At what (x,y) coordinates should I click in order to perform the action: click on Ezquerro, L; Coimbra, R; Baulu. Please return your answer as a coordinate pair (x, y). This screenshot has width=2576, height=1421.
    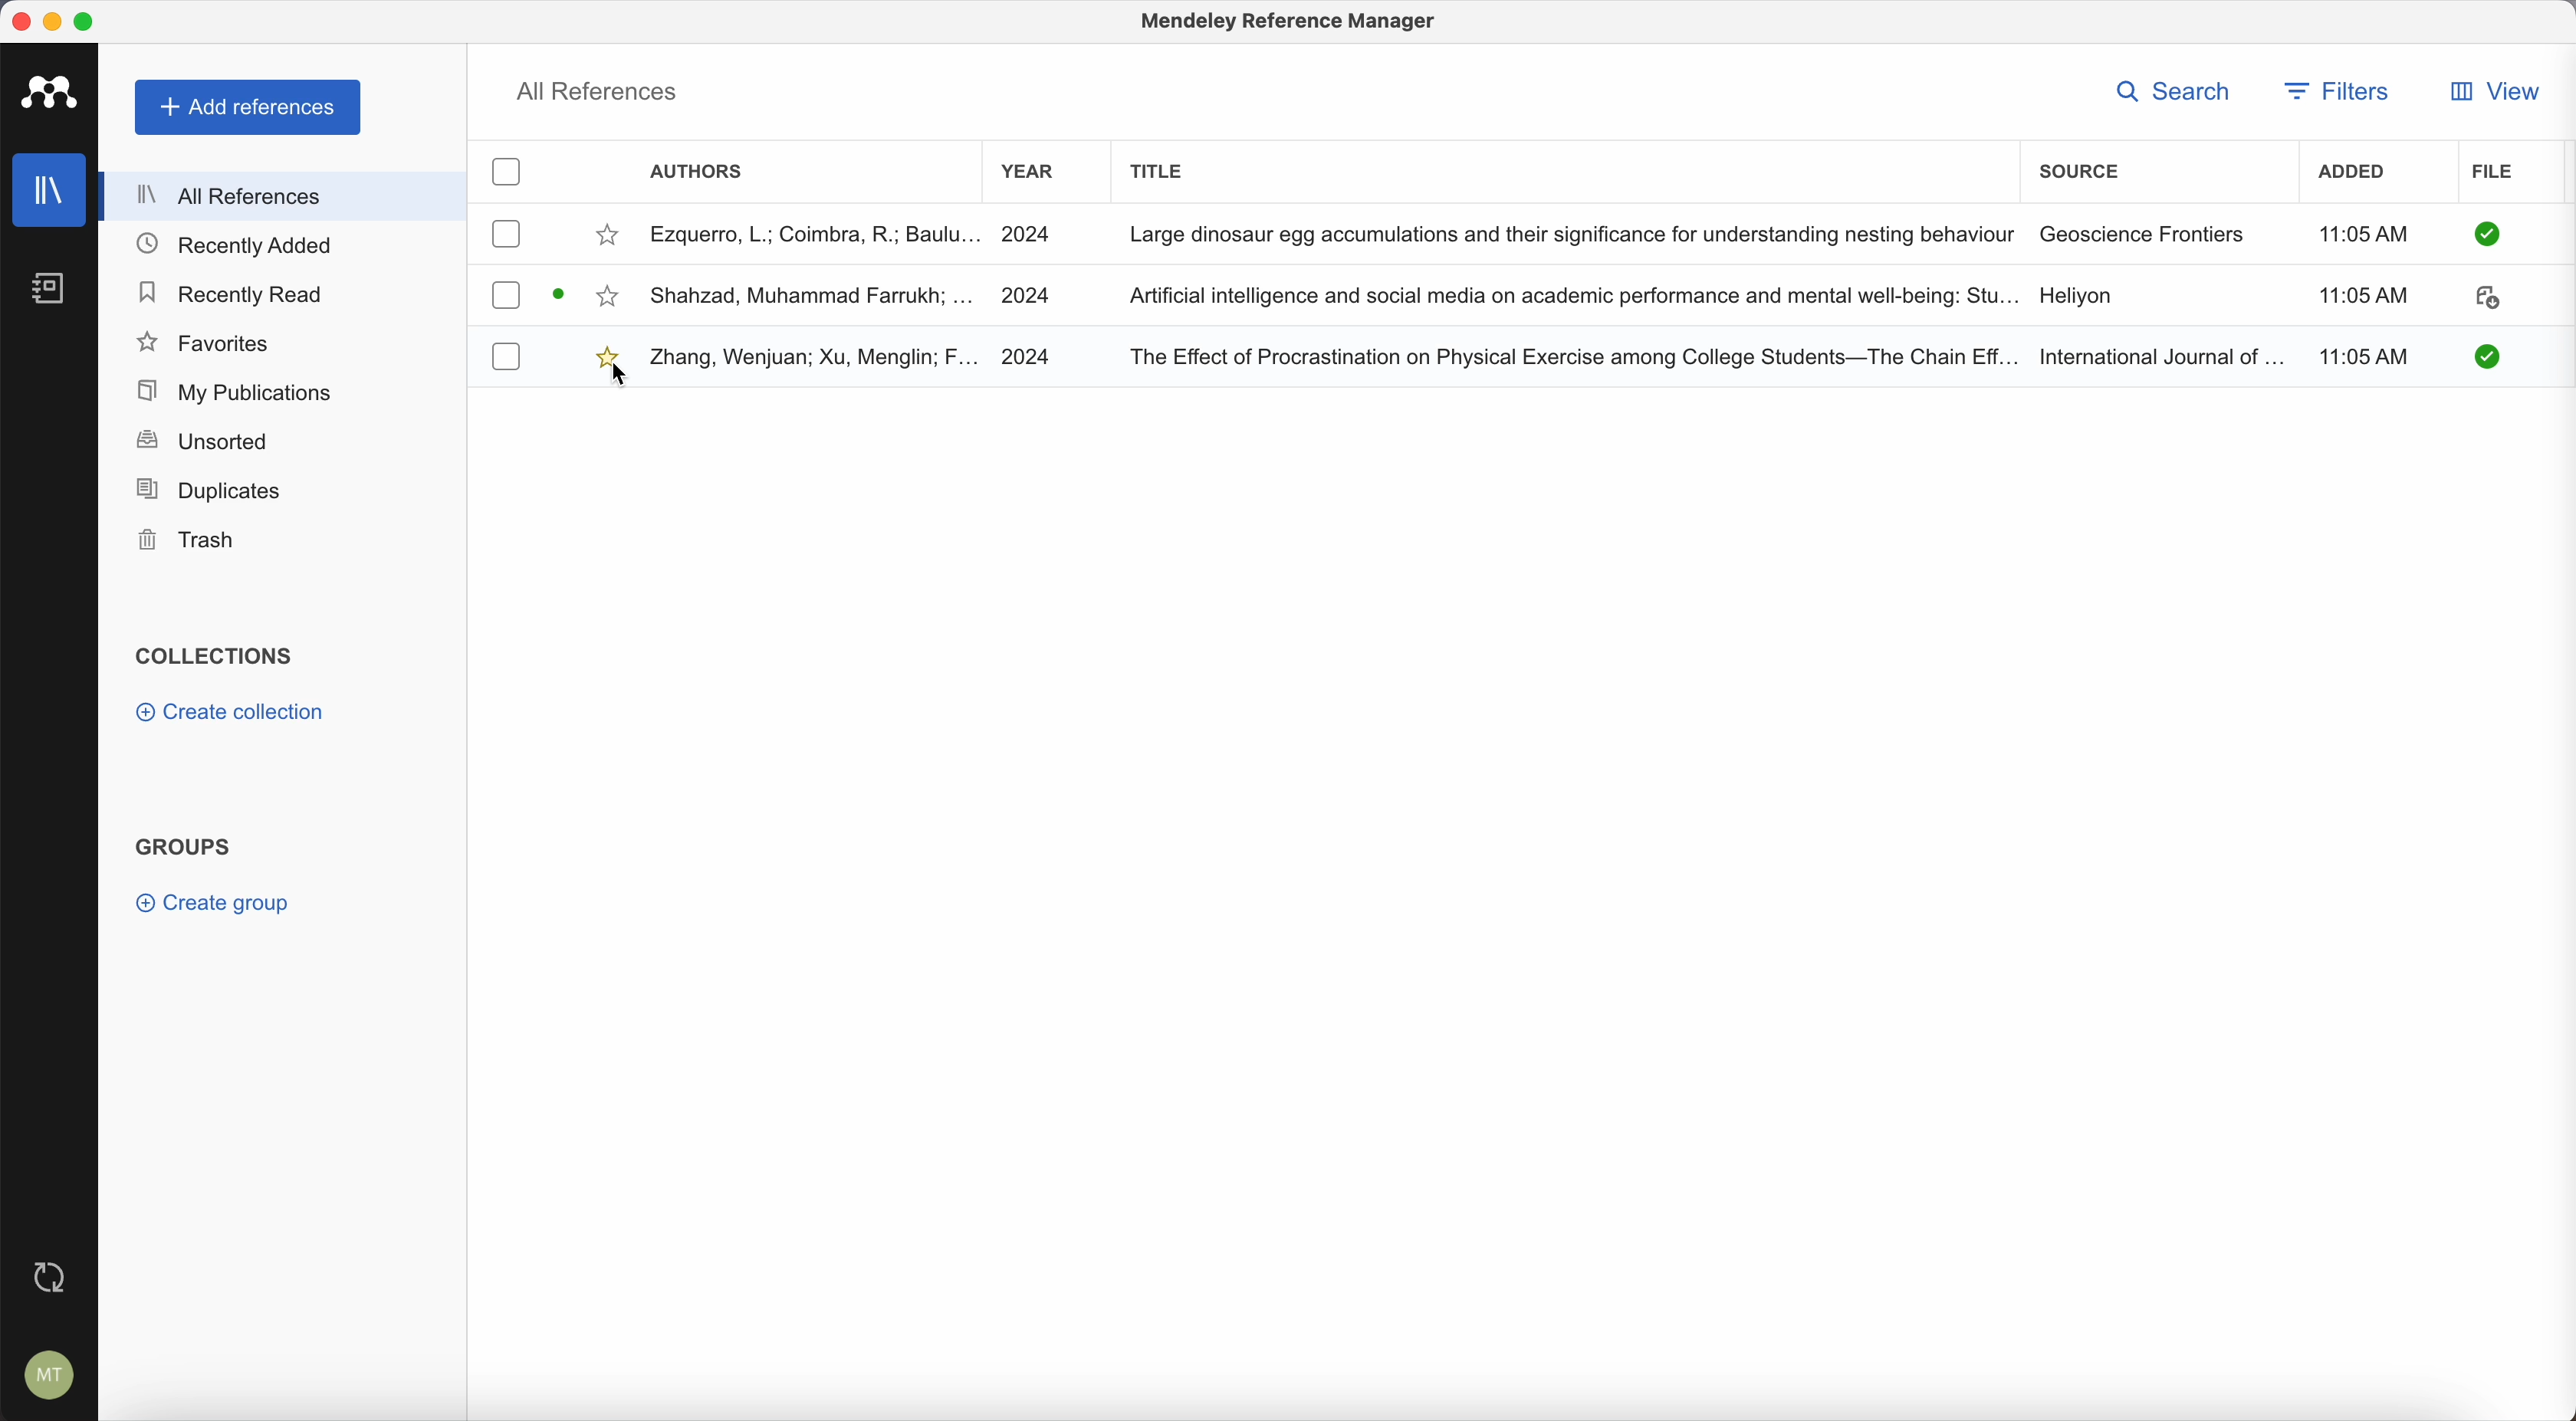
    Looking at the image, I should click on (815, 233).